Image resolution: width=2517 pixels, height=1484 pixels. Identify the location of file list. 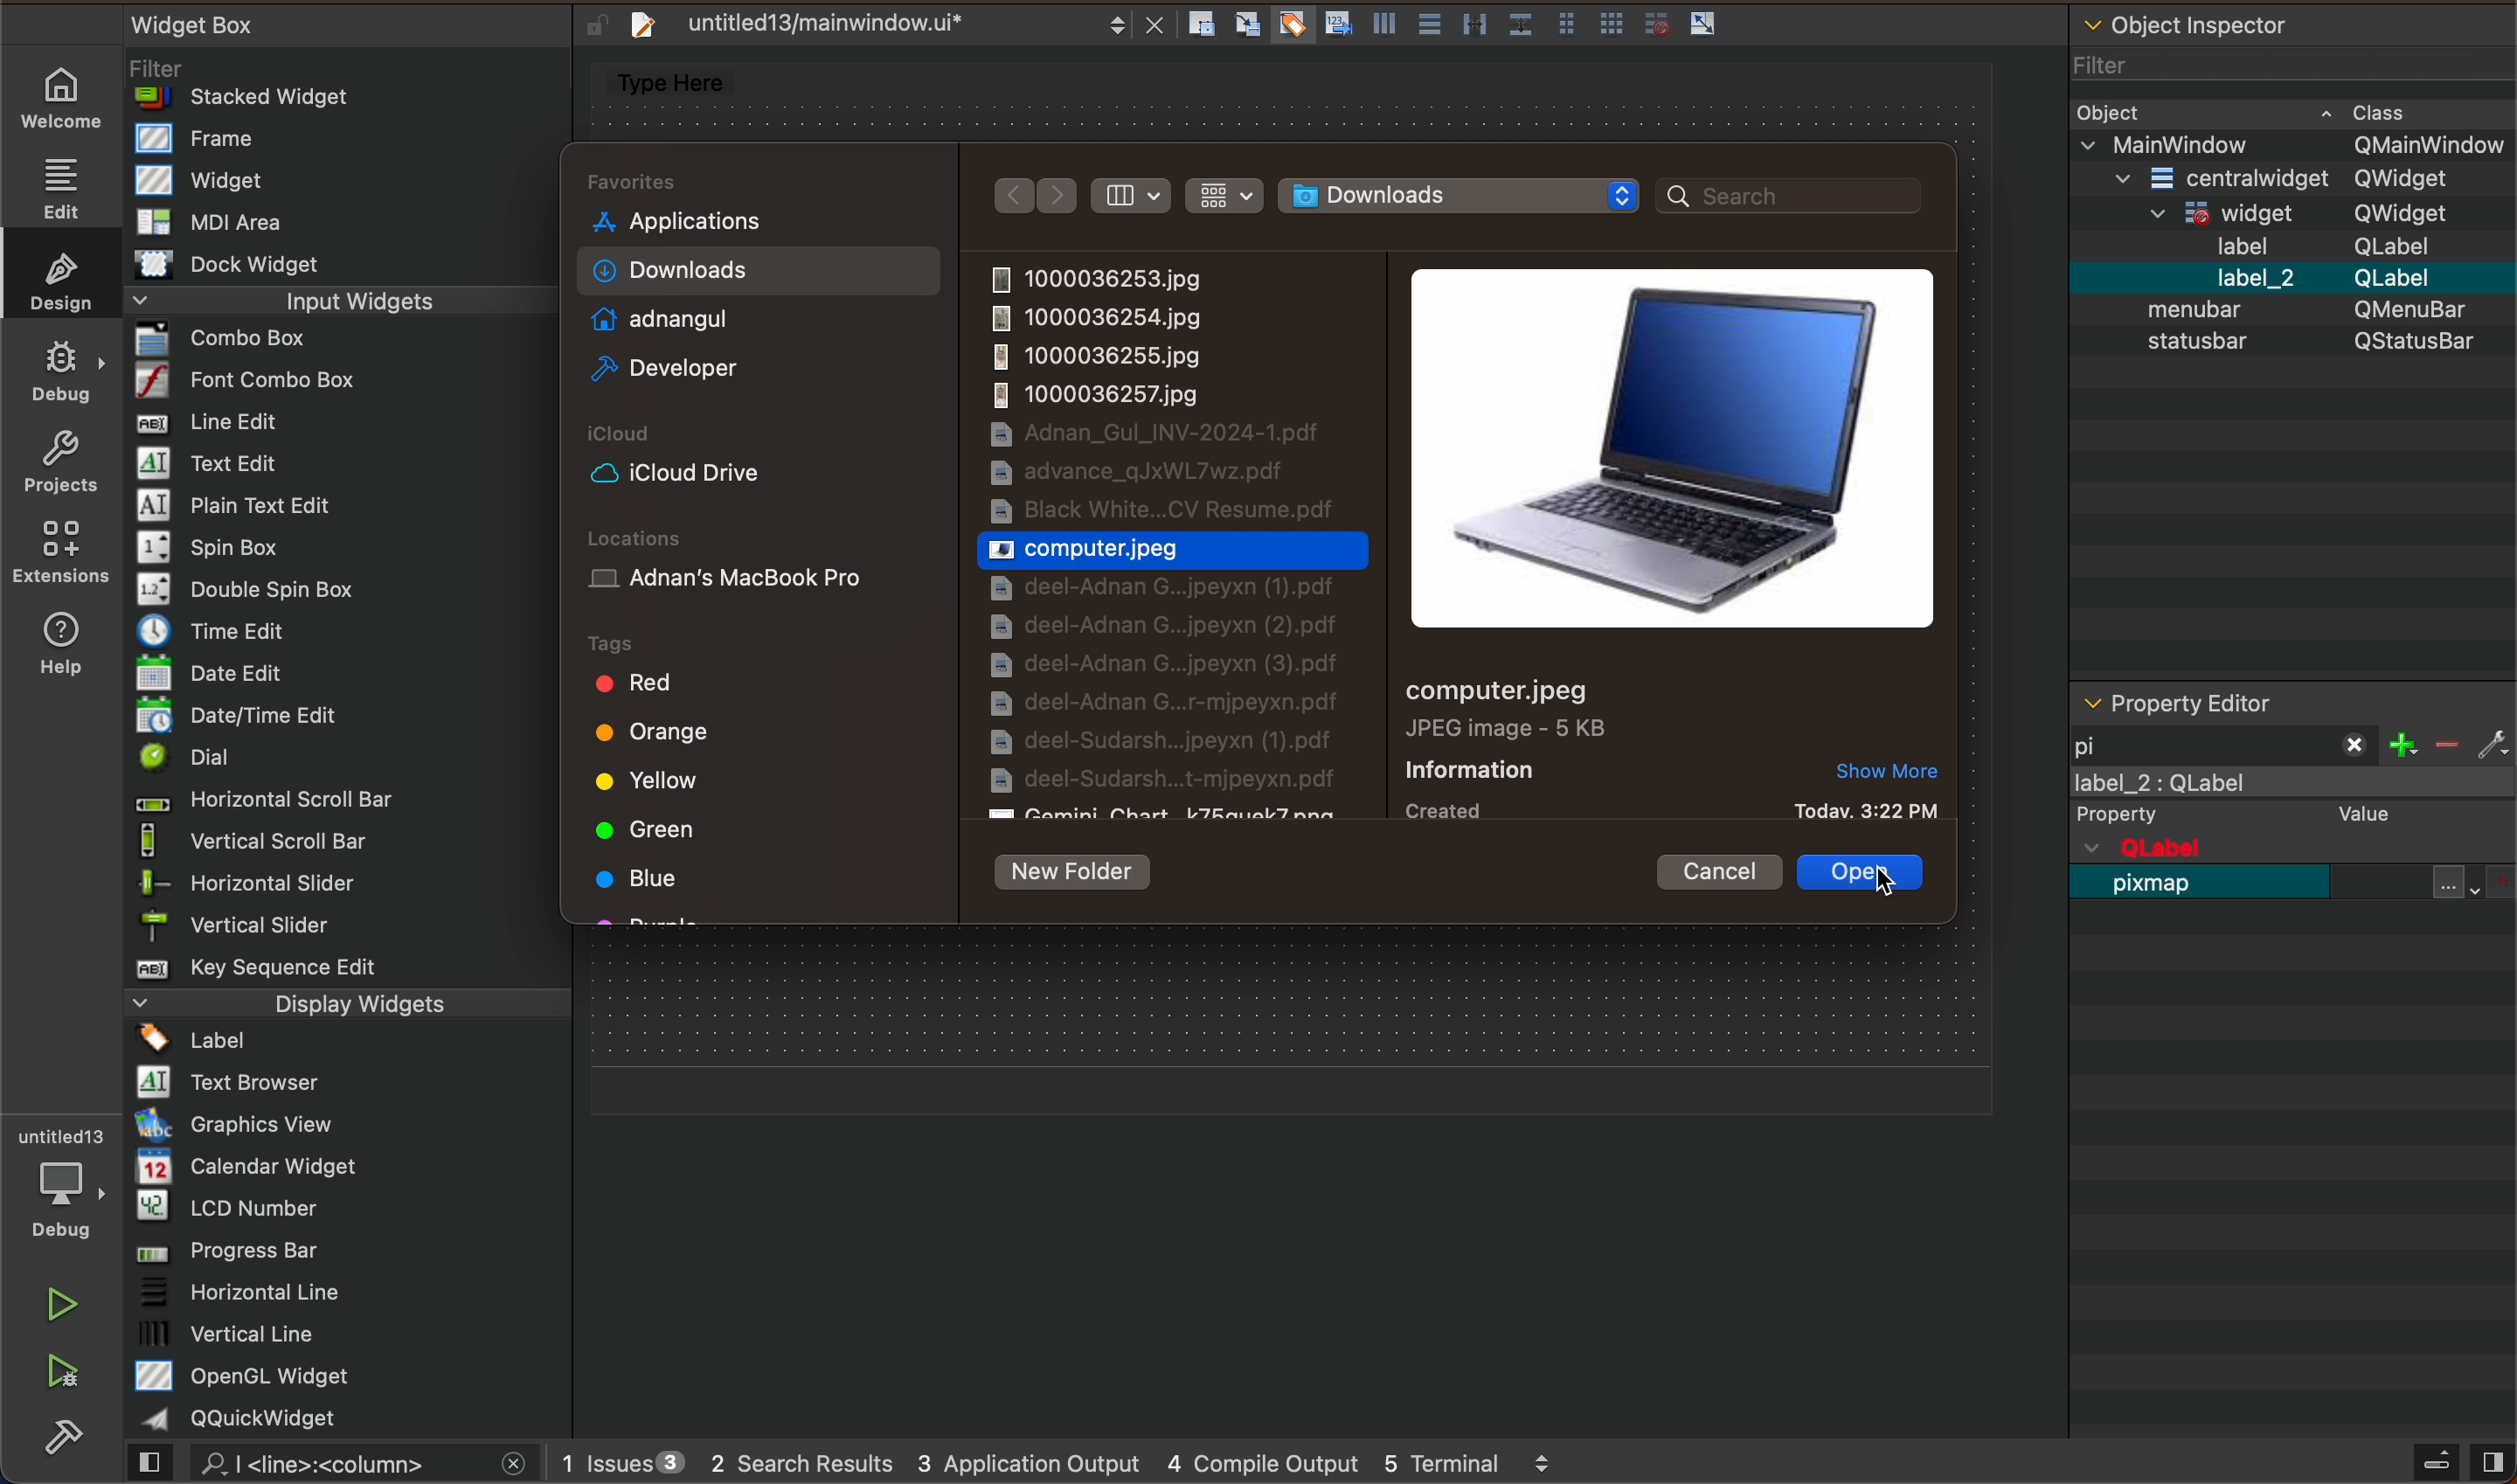
(1180, 539).